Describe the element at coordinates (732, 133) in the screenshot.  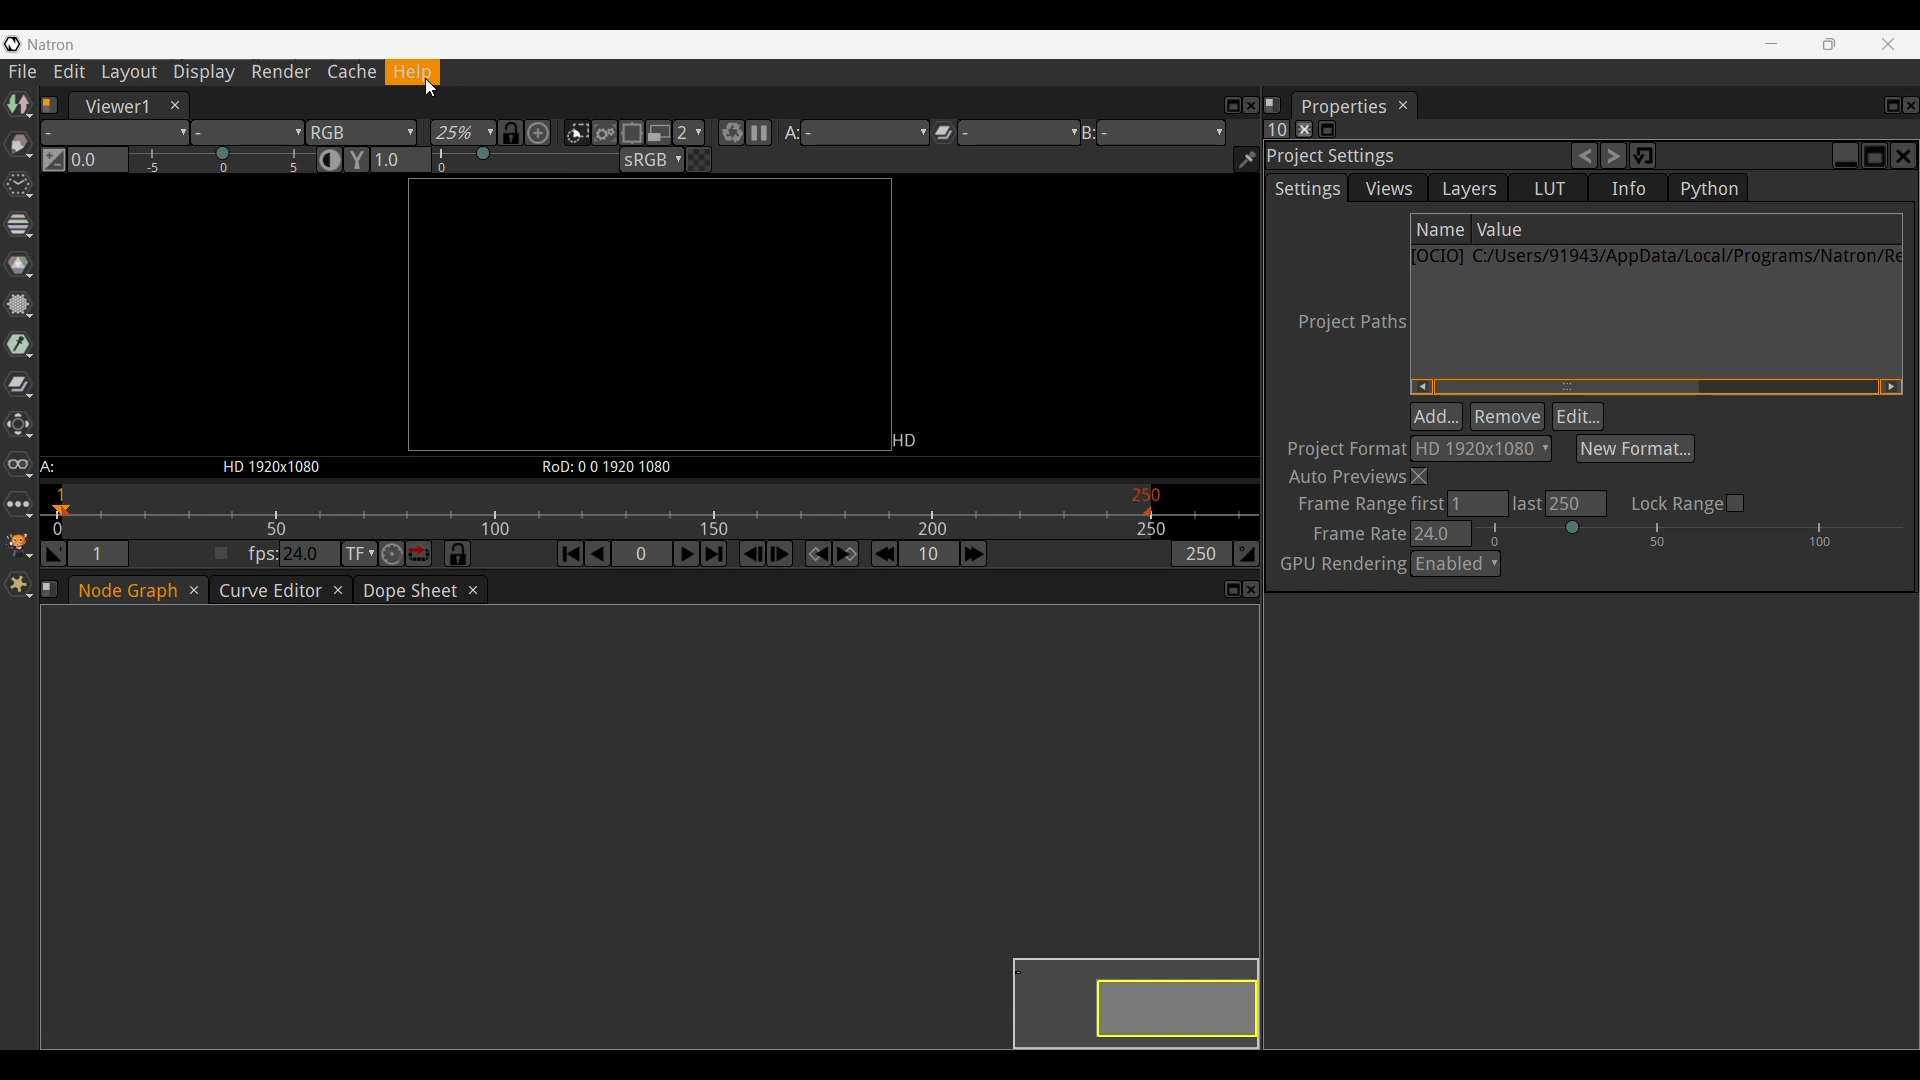
I see `Forces a new render of the current frame` at that location.